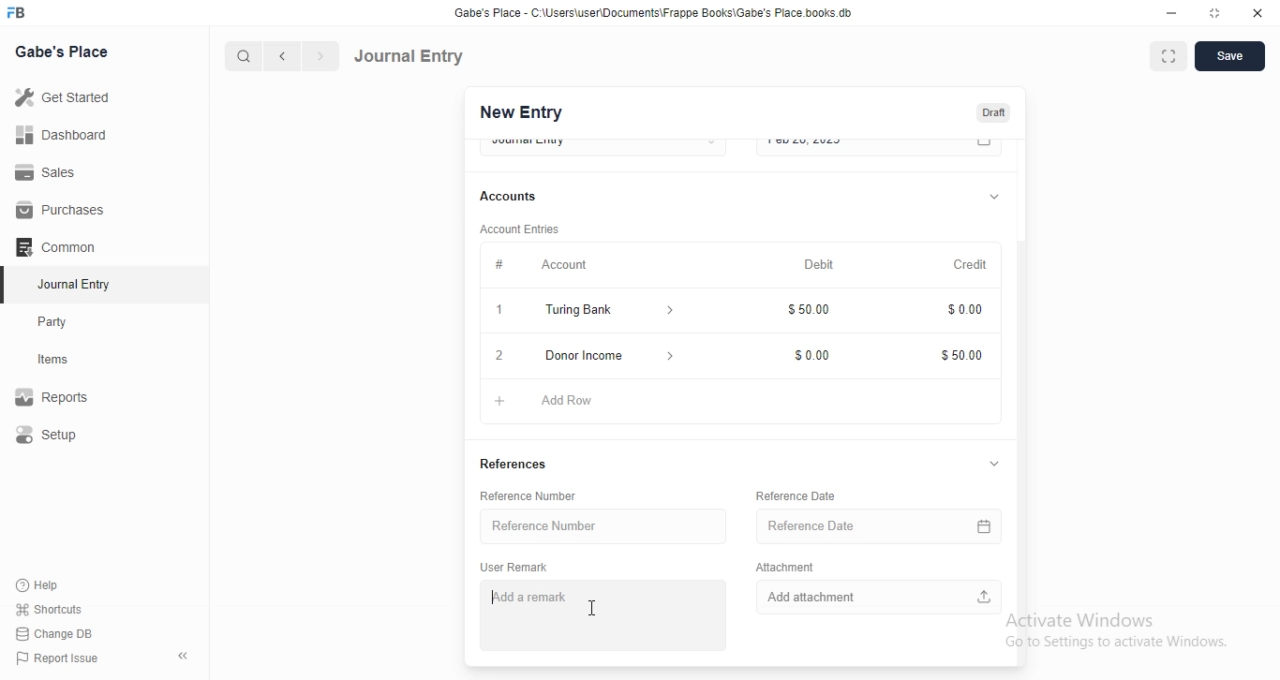 The image size is (1280, 680). Describe the element at coordinates (1172, 57) in the screenshot. I see `full screen` at that location.